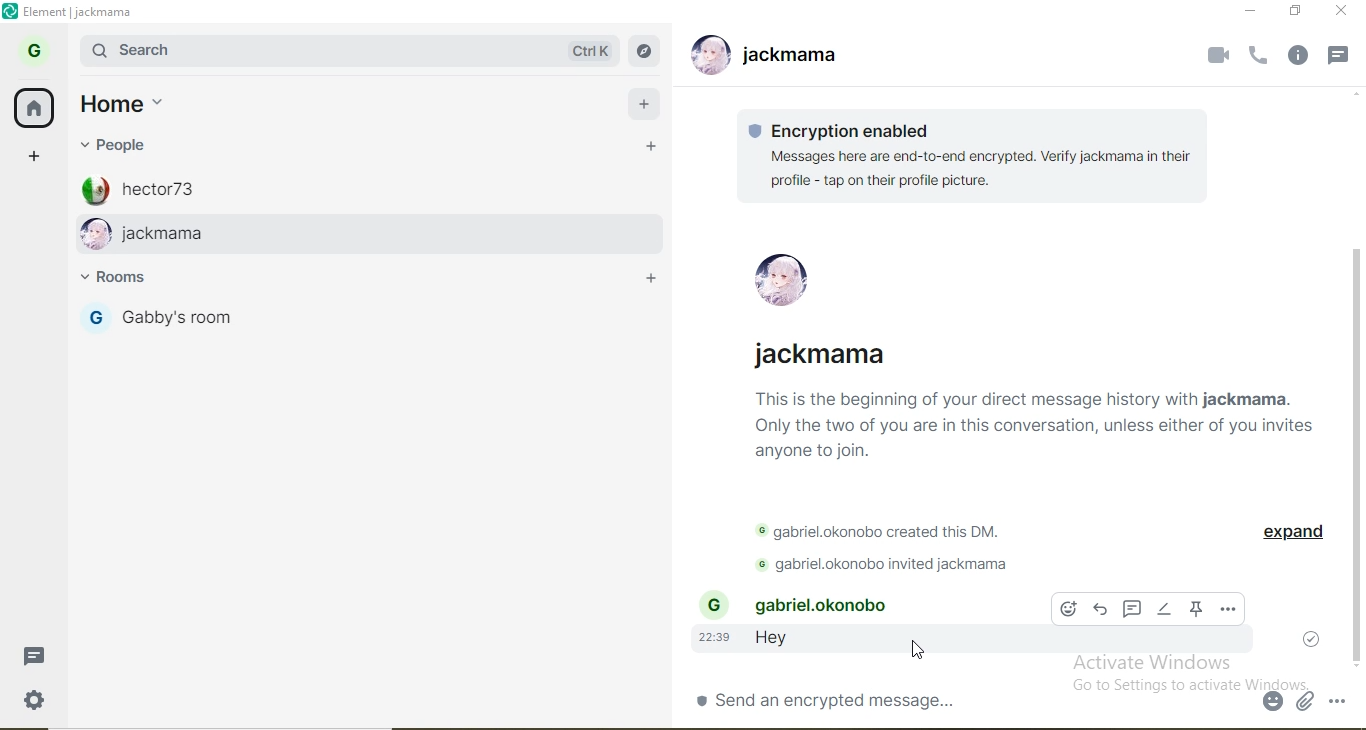 The width and height of the screenshot is (1366, 730). What do you see at coordinates (644, 106) in the screenshot?
I see `add ` at bounding box center [644, 106].